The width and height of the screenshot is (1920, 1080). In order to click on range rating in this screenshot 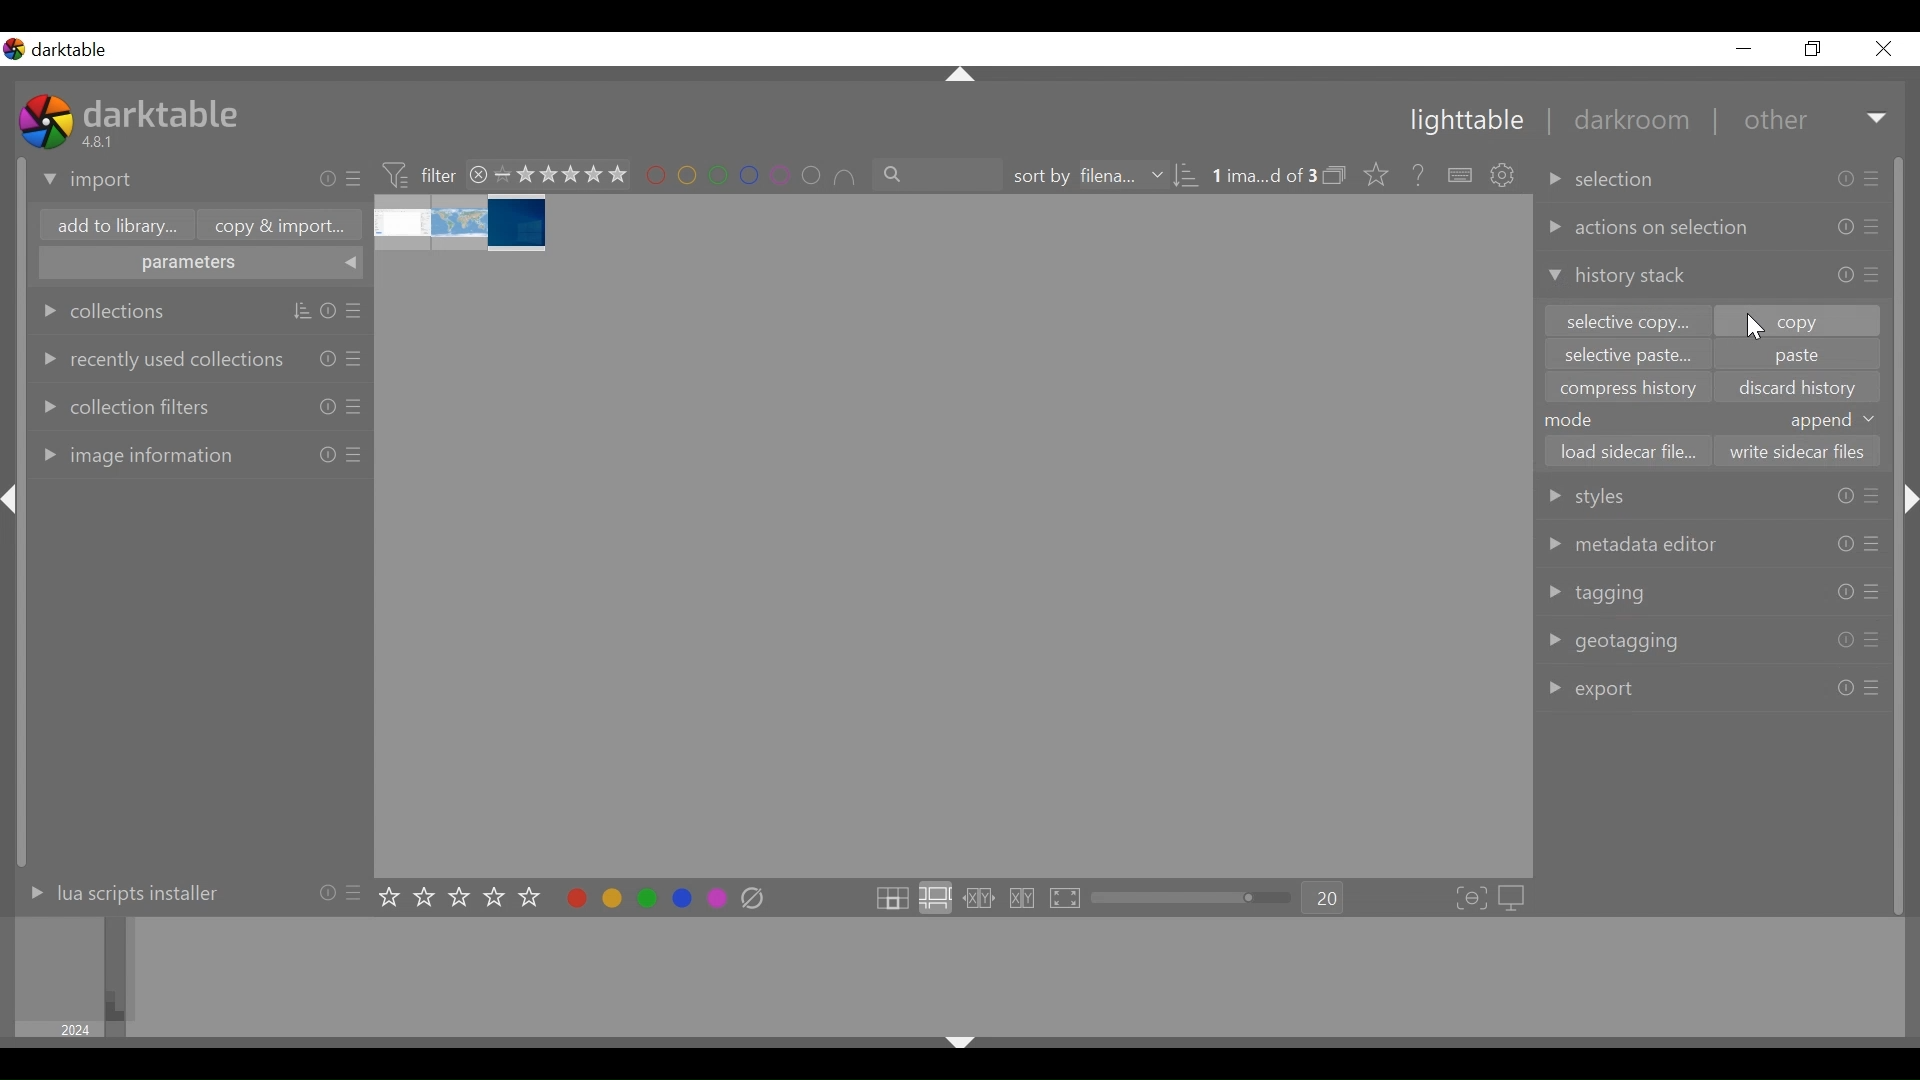, I will do `click(561, 176)`.